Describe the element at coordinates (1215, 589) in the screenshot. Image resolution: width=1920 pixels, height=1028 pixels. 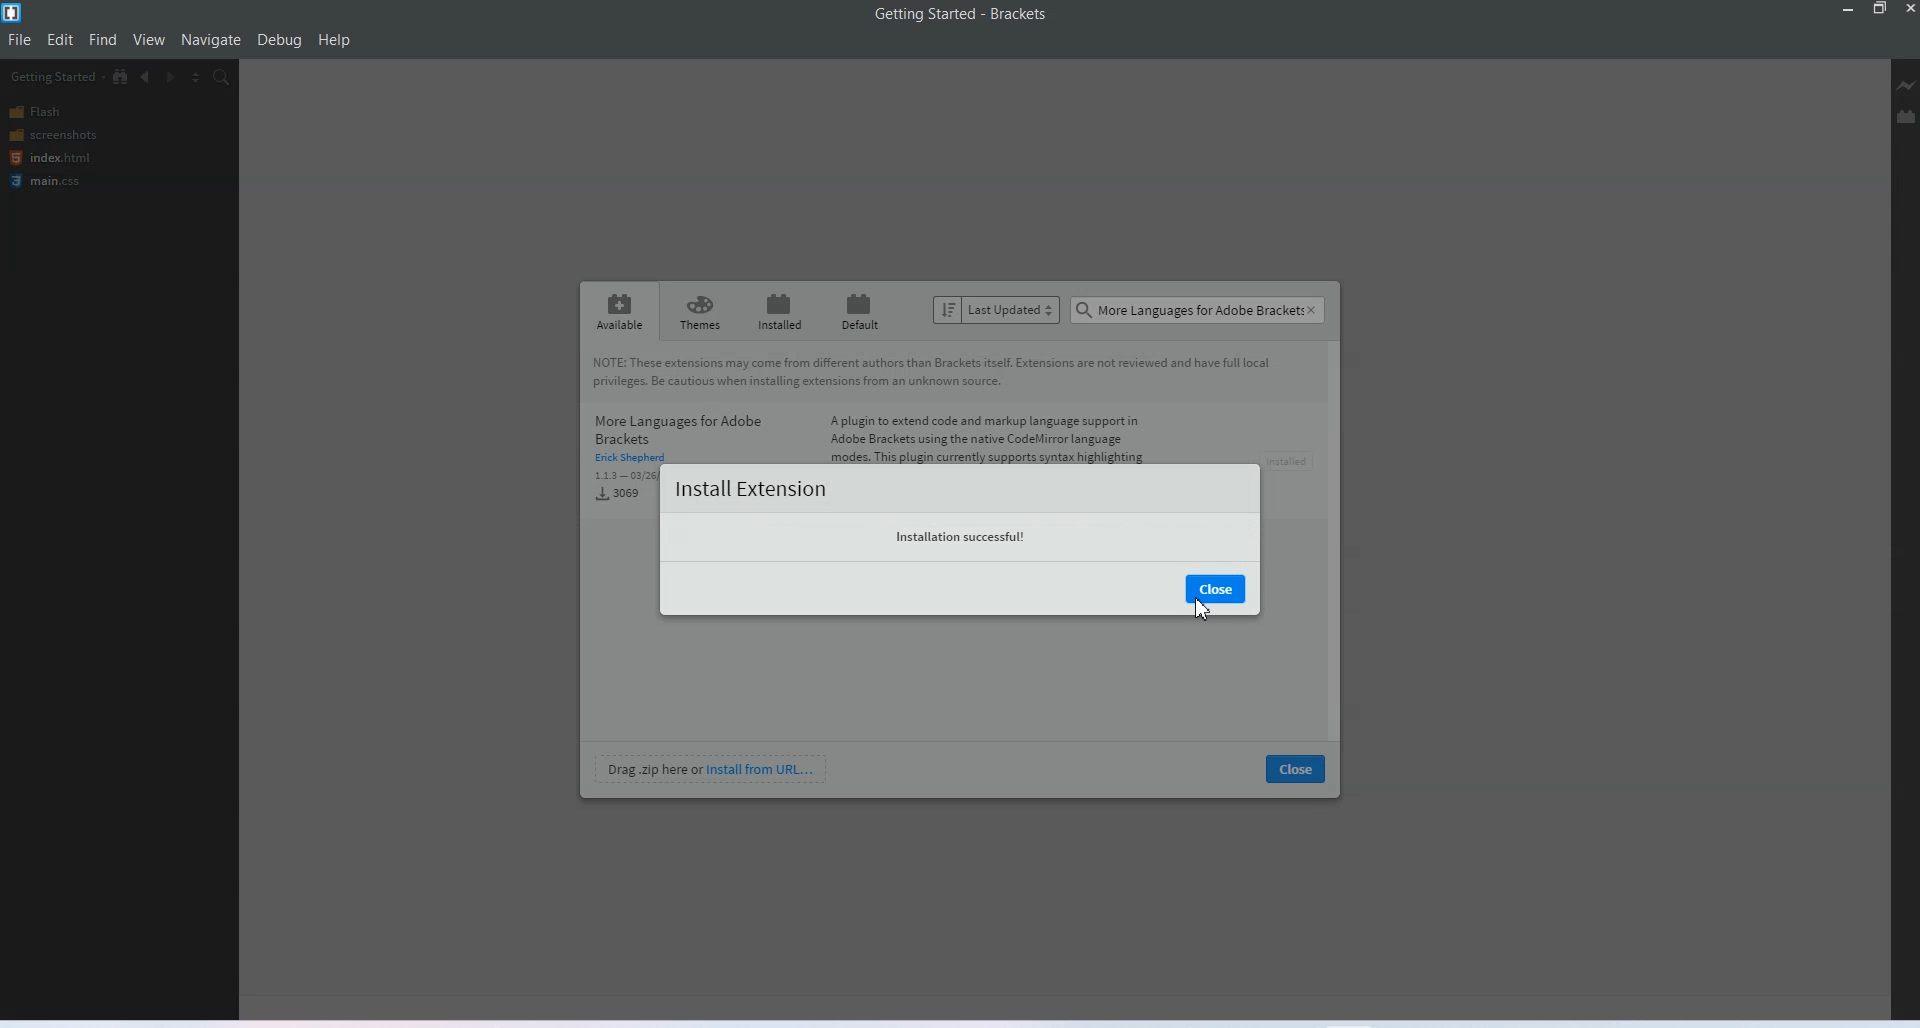
I see `Close` at that location.